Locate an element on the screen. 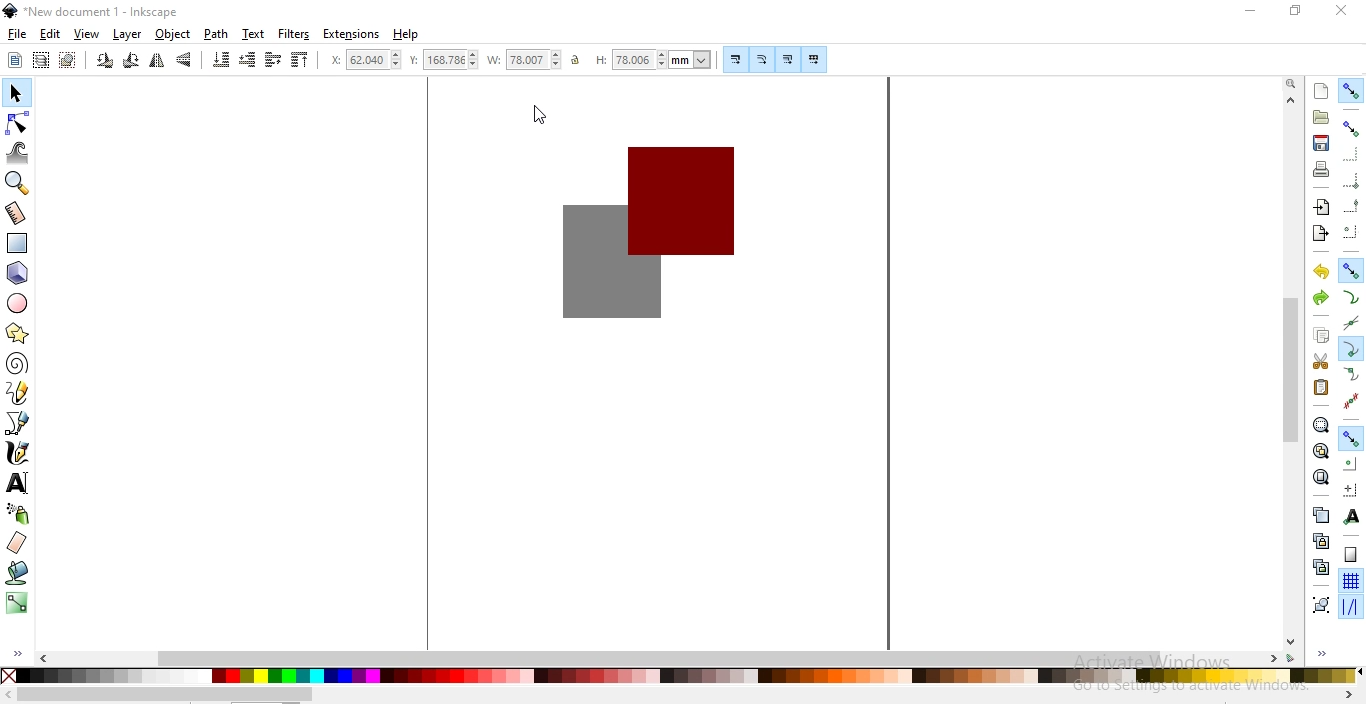  snap nodes, paths and headlines is located at coordinates (1351, 270).